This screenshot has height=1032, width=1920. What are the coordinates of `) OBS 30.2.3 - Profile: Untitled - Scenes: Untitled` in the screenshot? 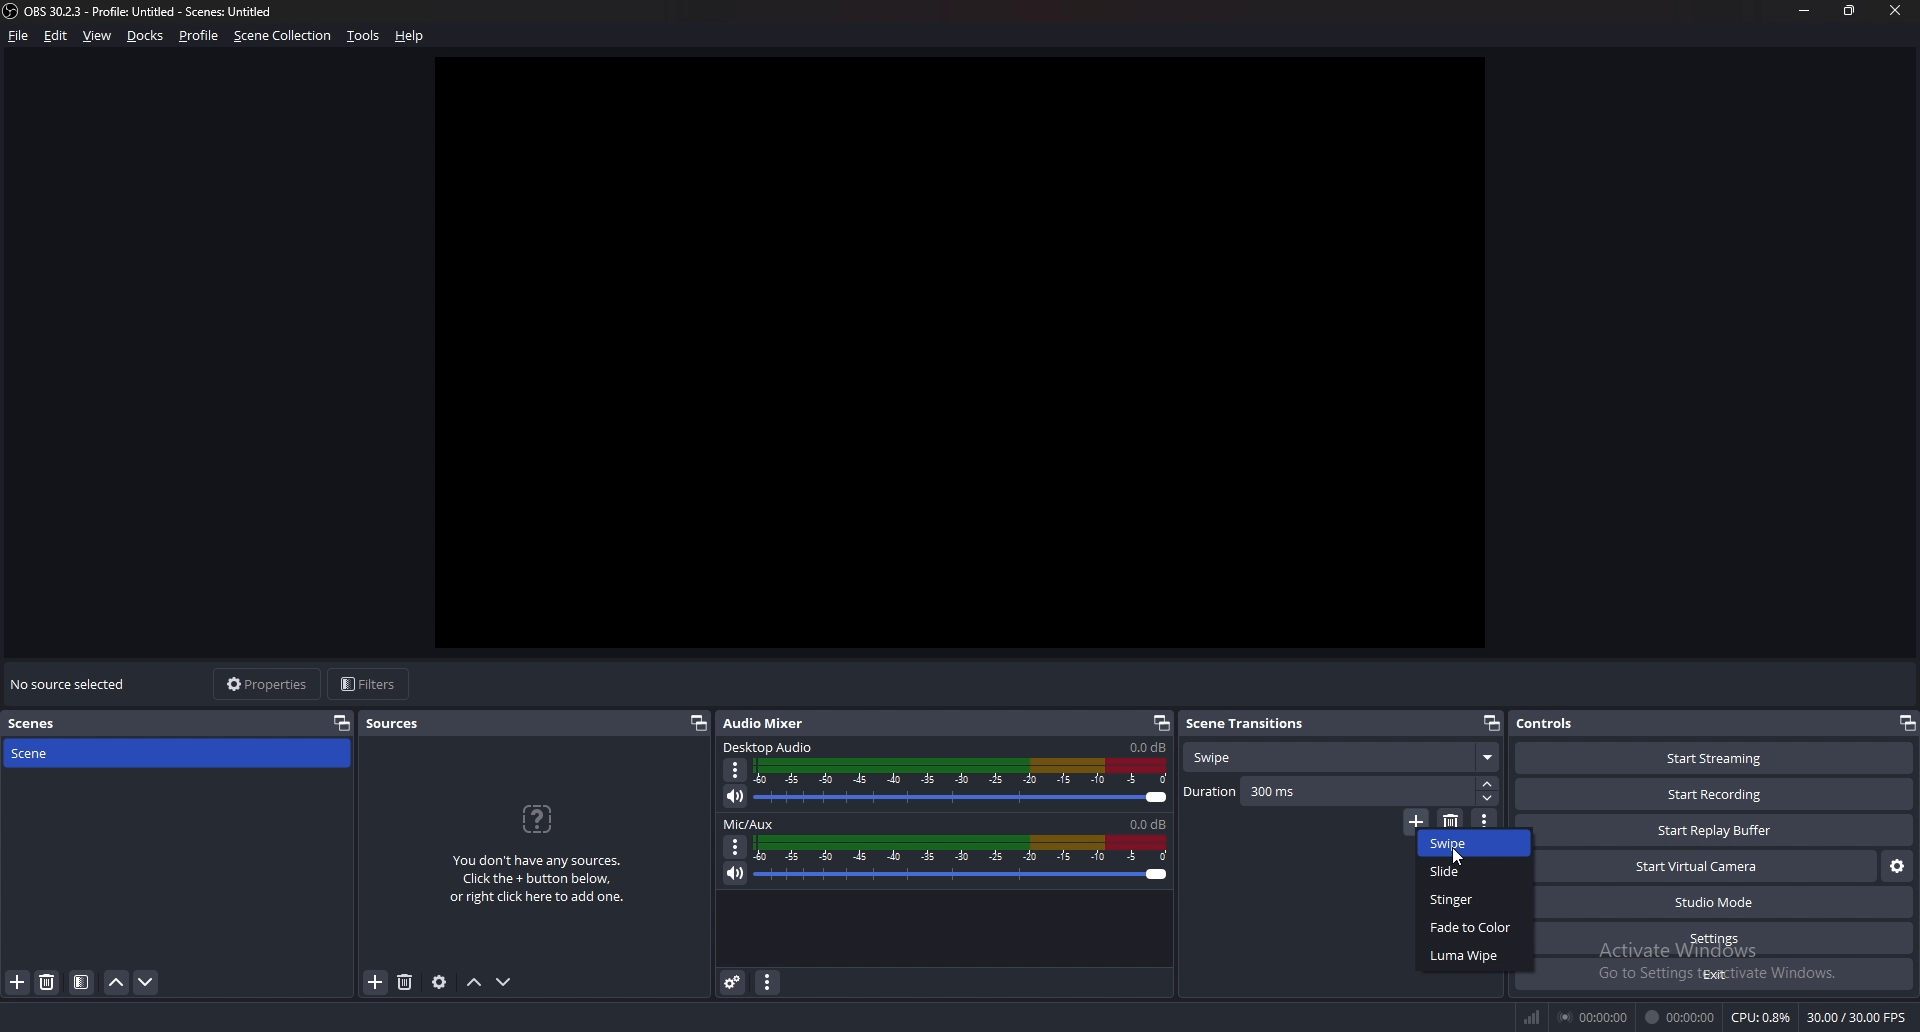 It's located at (160, 12).